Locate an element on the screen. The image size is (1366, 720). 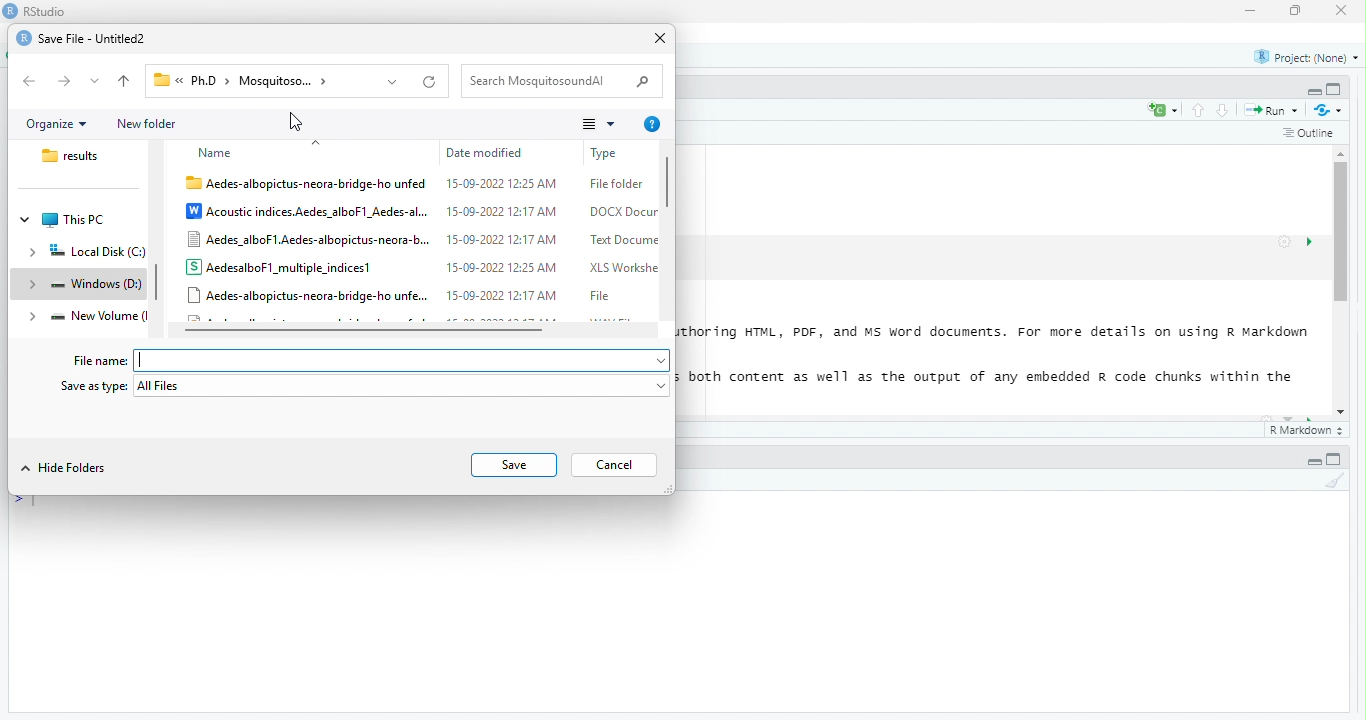
Drop-down  is located at coordinates (663, 362).